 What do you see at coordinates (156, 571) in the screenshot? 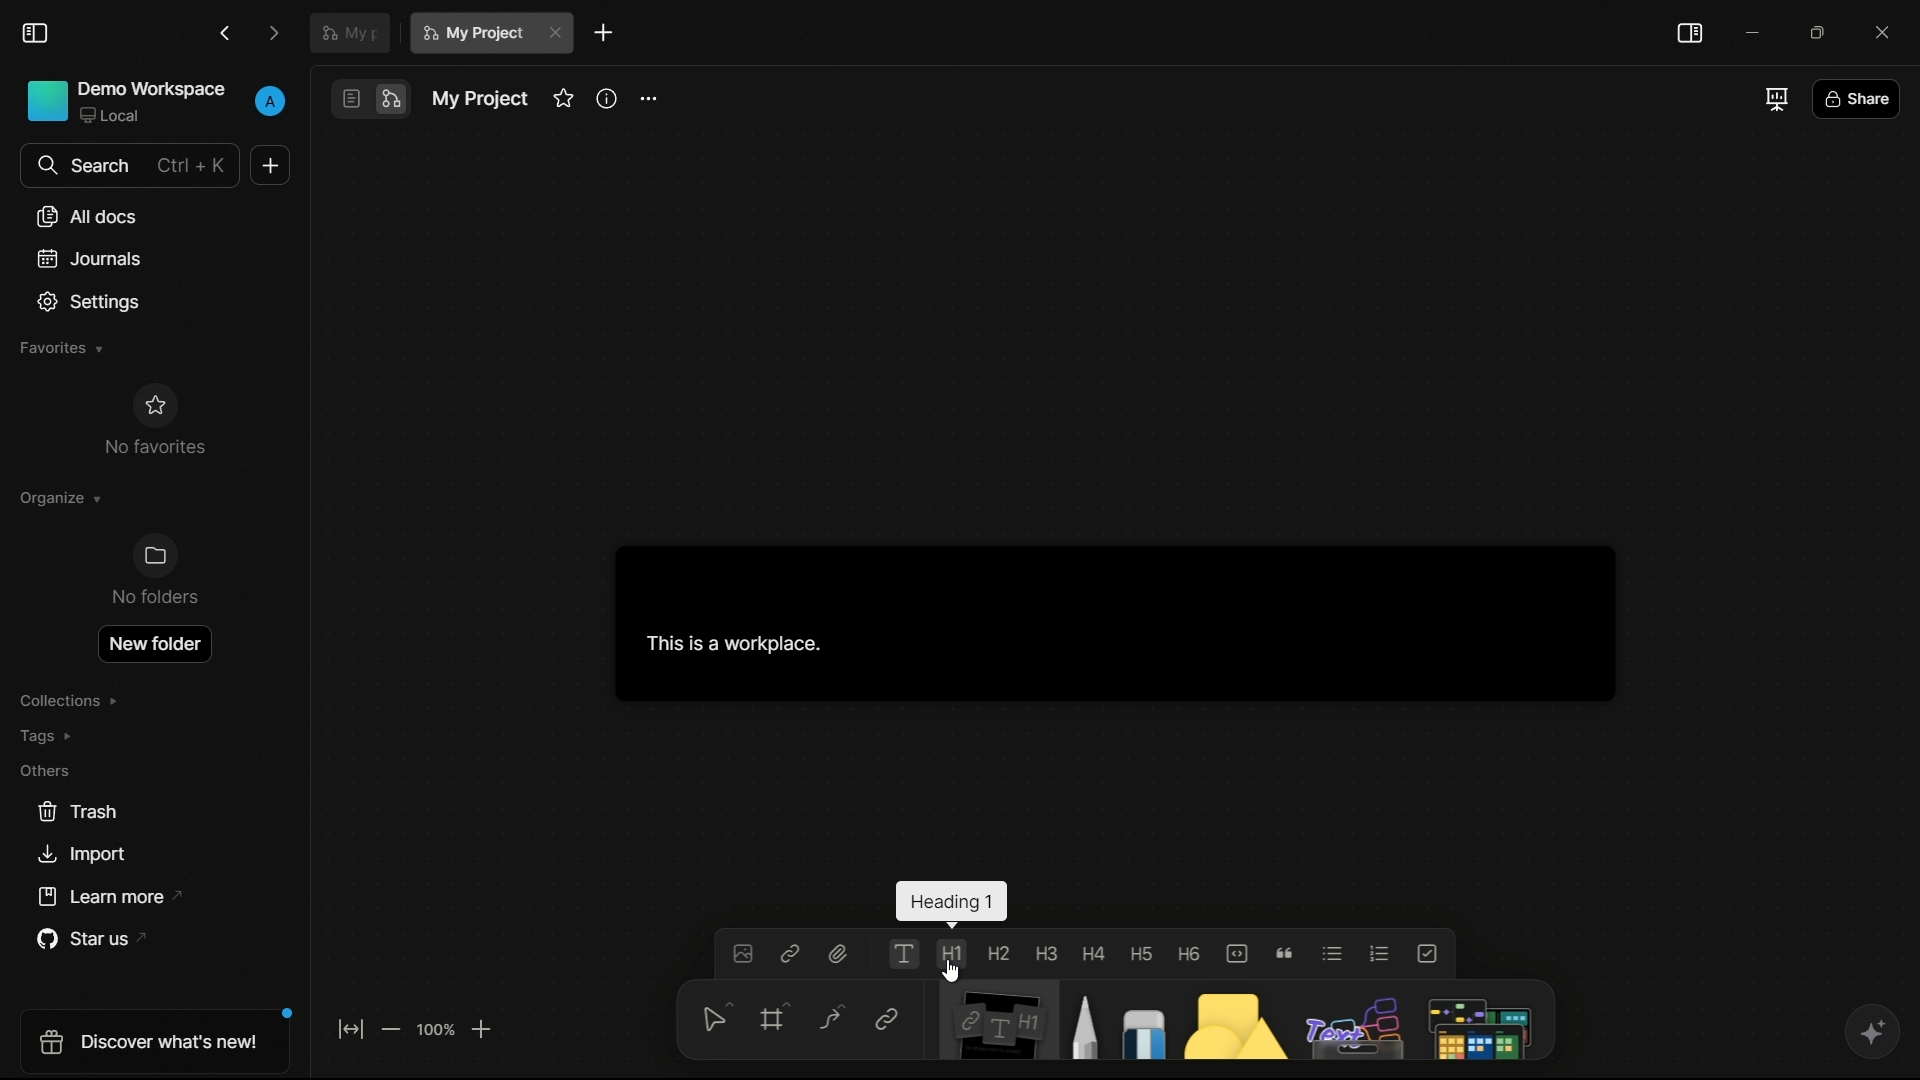
I see `no folders` at bounding box center [156, 571].